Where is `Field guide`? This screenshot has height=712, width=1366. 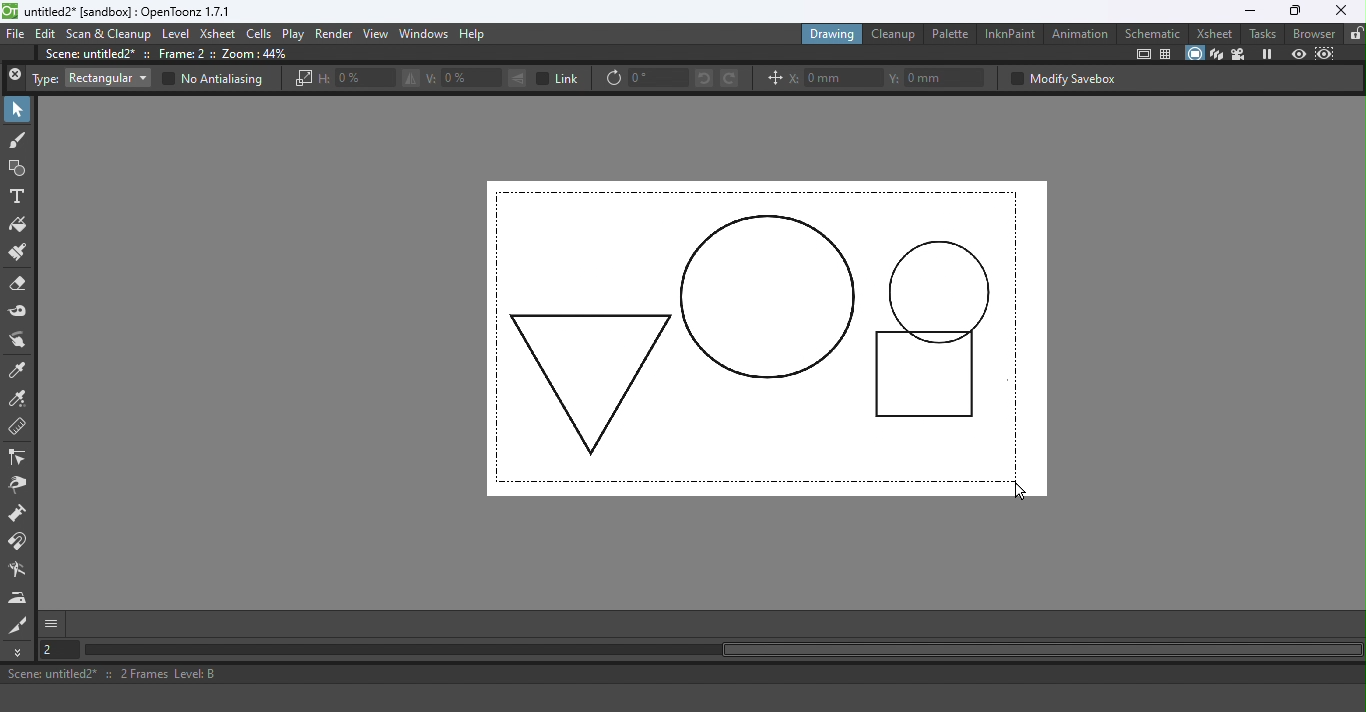
Field guide is located at coordinates (1168, 55).